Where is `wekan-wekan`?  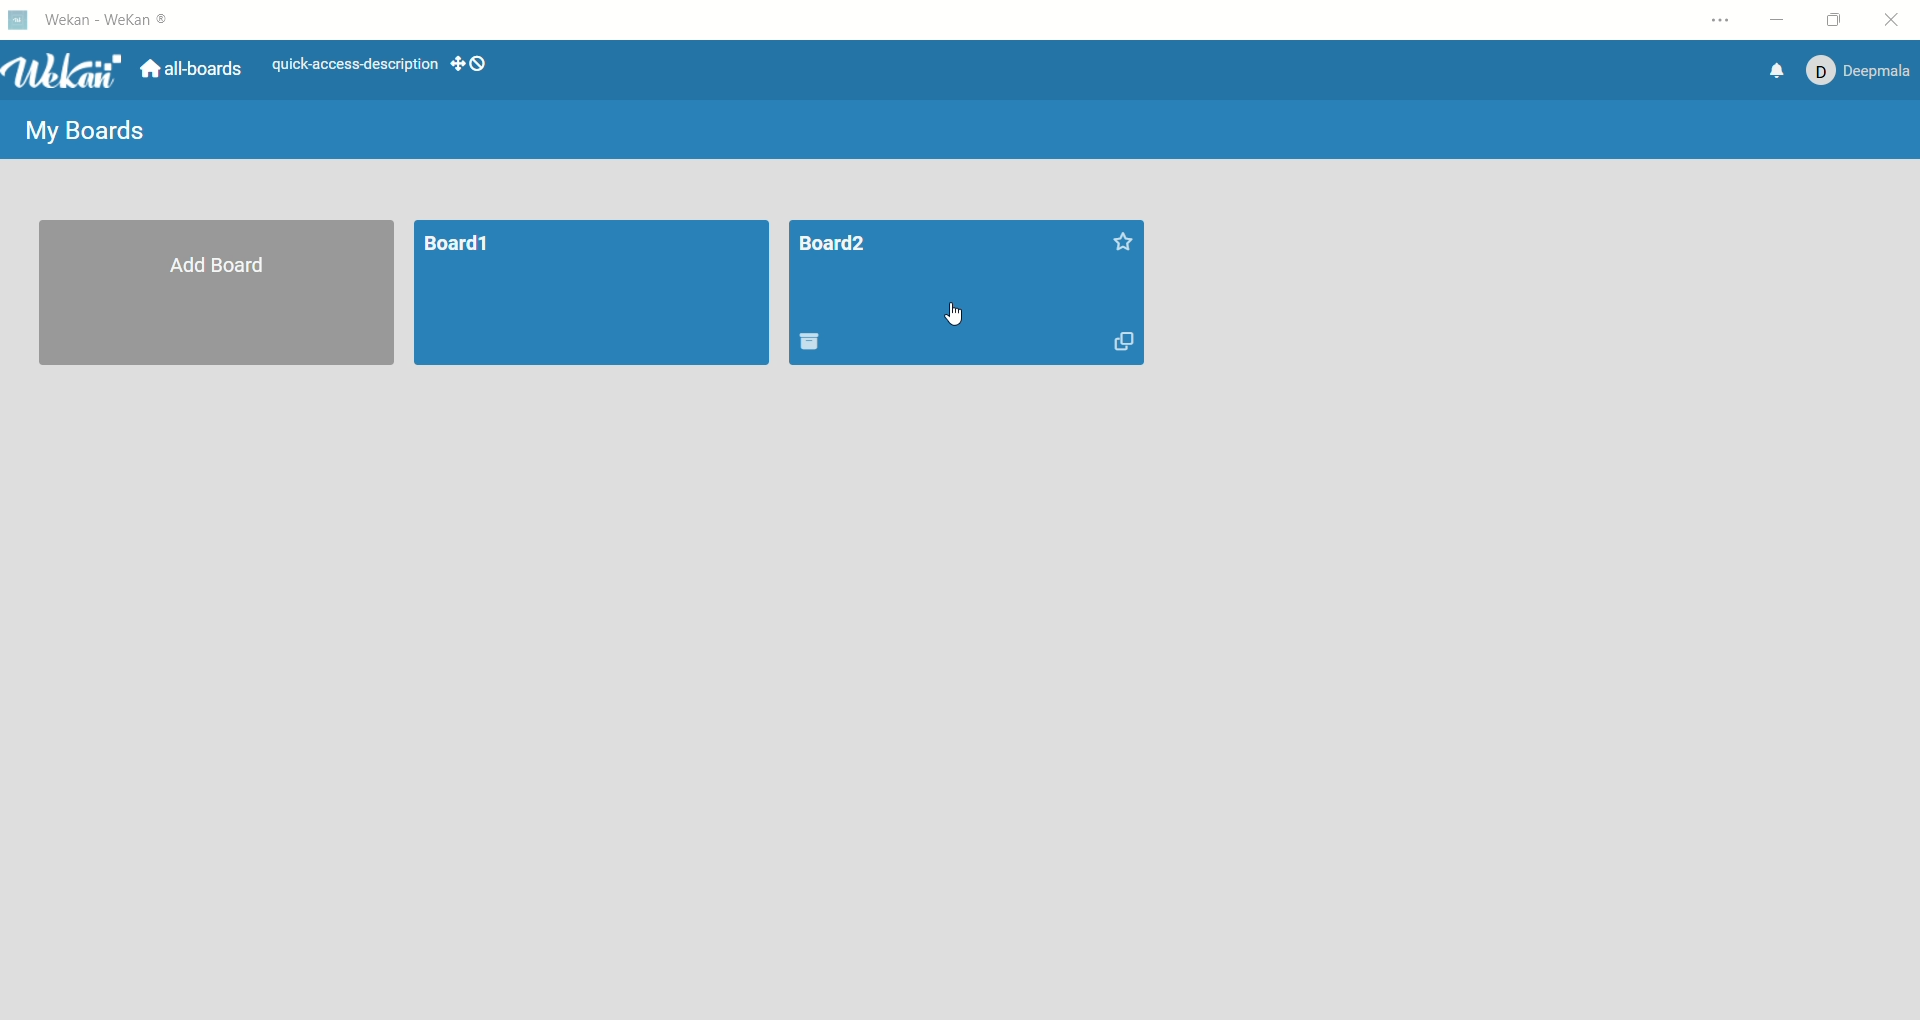
wekan-wekan is located at coordinates (123, 23).